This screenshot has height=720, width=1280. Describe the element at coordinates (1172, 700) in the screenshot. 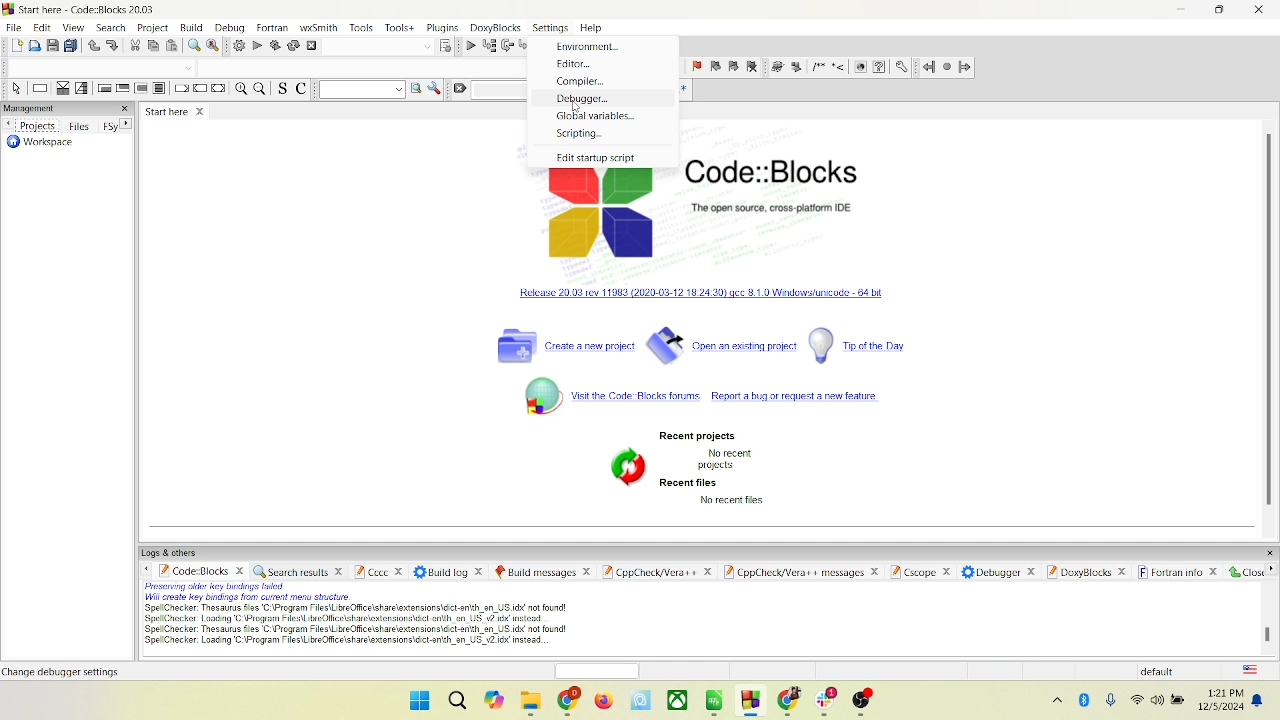

I see `speaker and battery` at that location.